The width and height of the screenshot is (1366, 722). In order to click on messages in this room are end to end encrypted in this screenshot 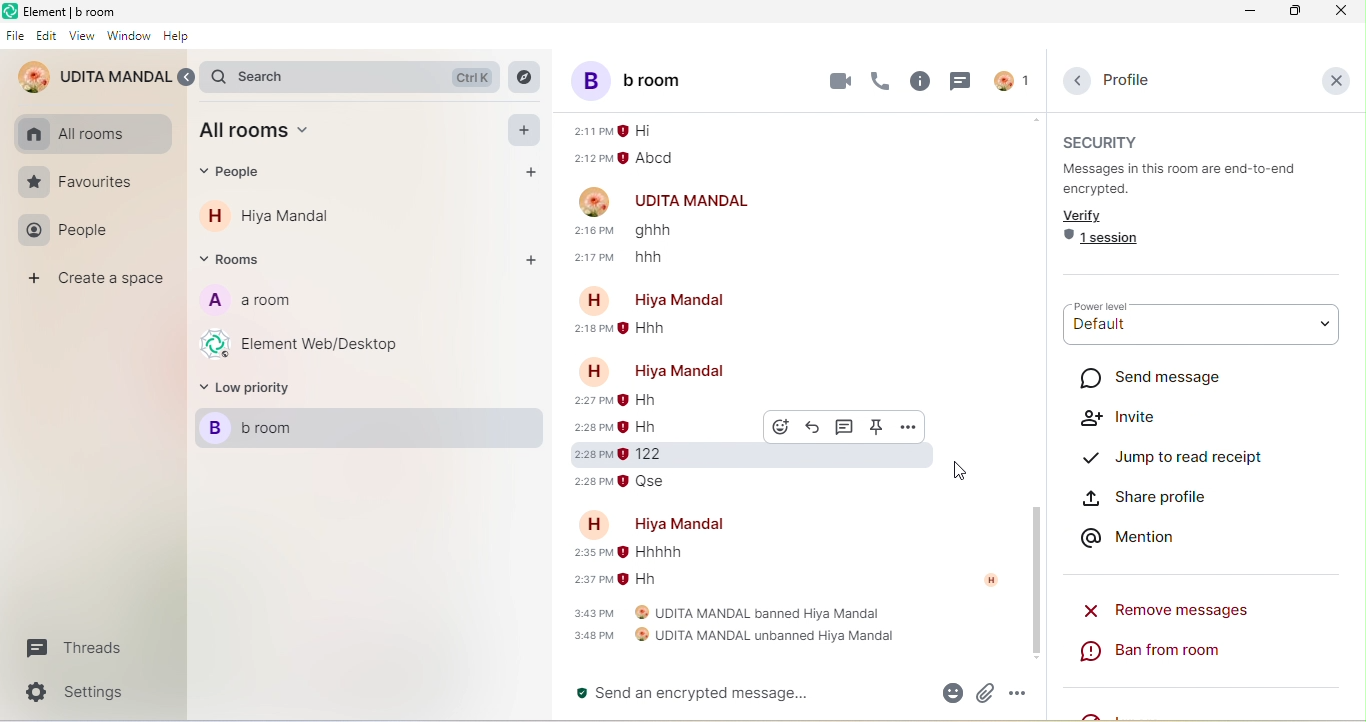, I will do `click(1191, 179)`.